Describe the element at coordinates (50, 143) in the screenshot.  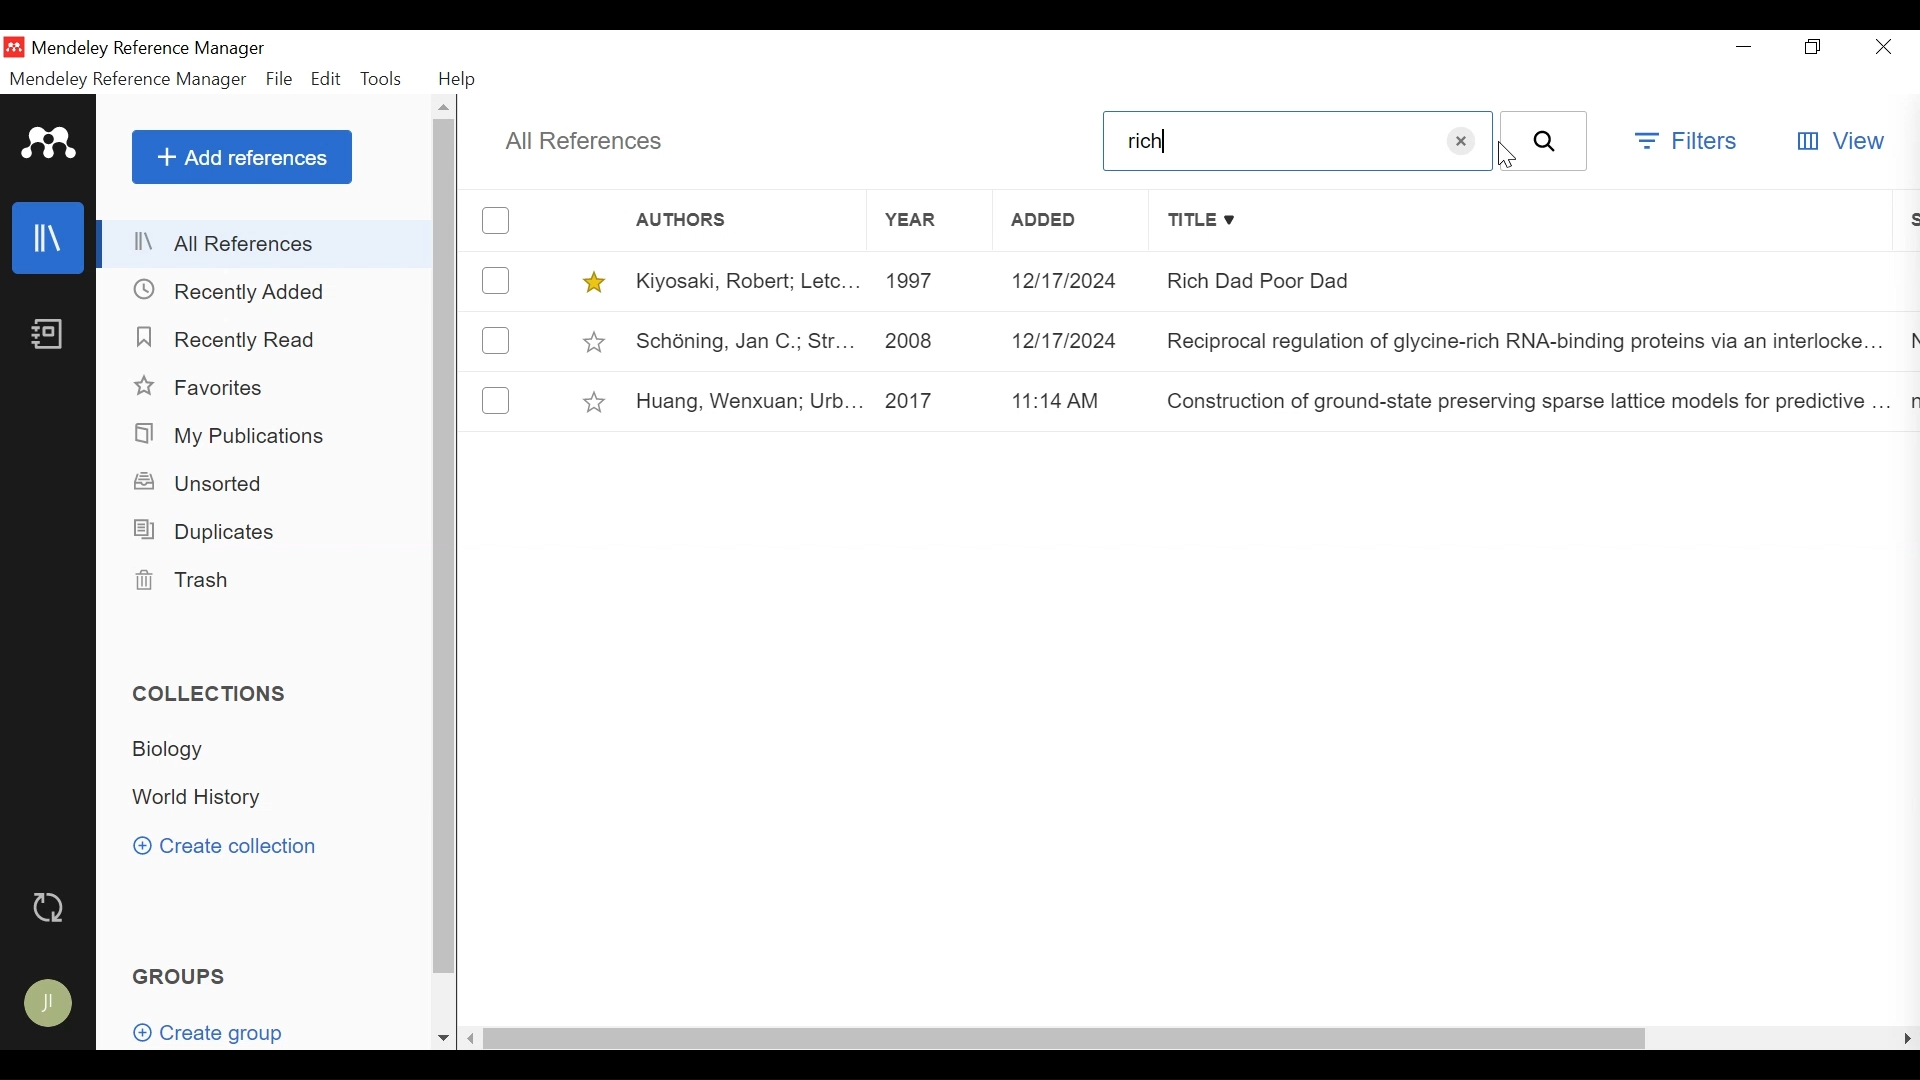
I see `Mendeley Logo` at that location.